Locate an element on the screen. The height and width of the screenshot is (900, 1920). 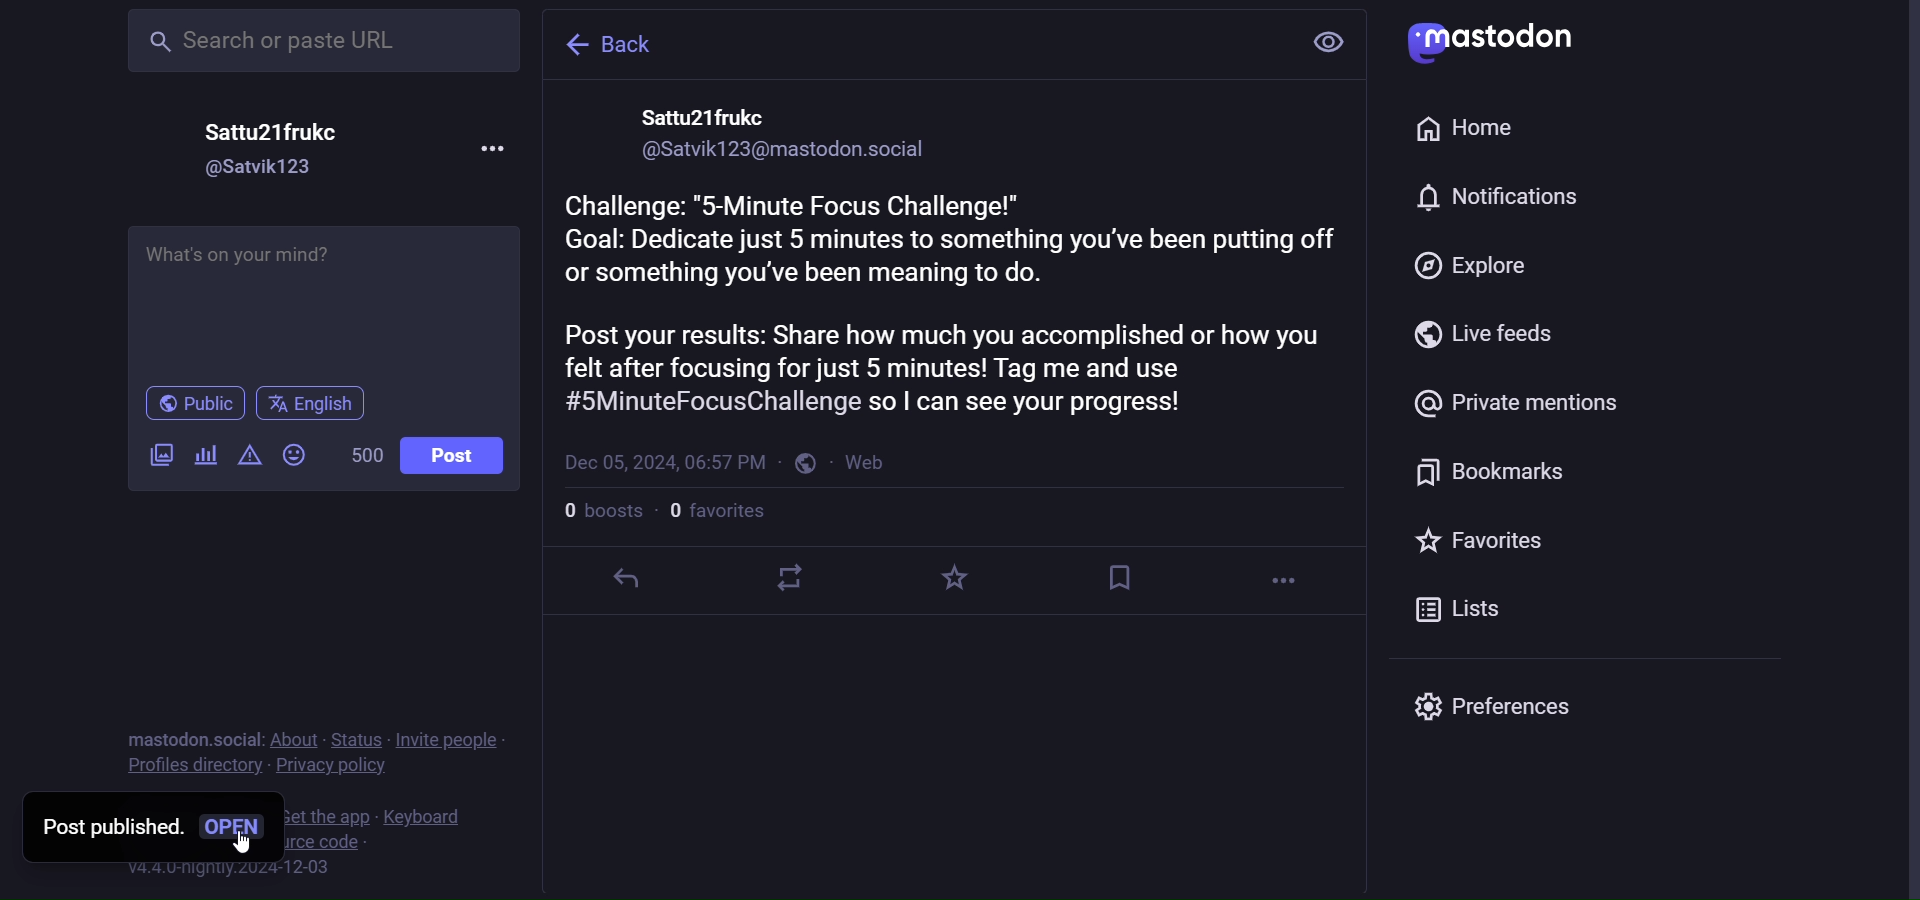
number of boost is located at coordinates (601, 514).